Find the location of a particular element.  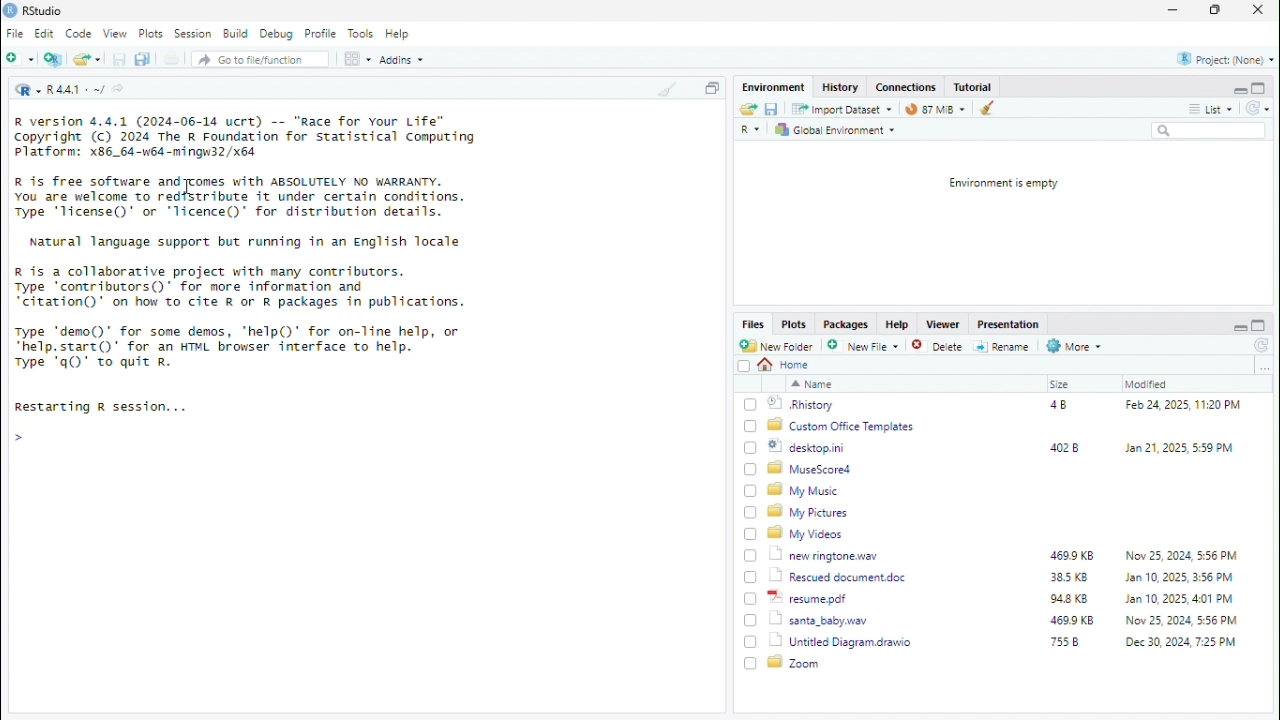

File is located at coordinates (17, 33).